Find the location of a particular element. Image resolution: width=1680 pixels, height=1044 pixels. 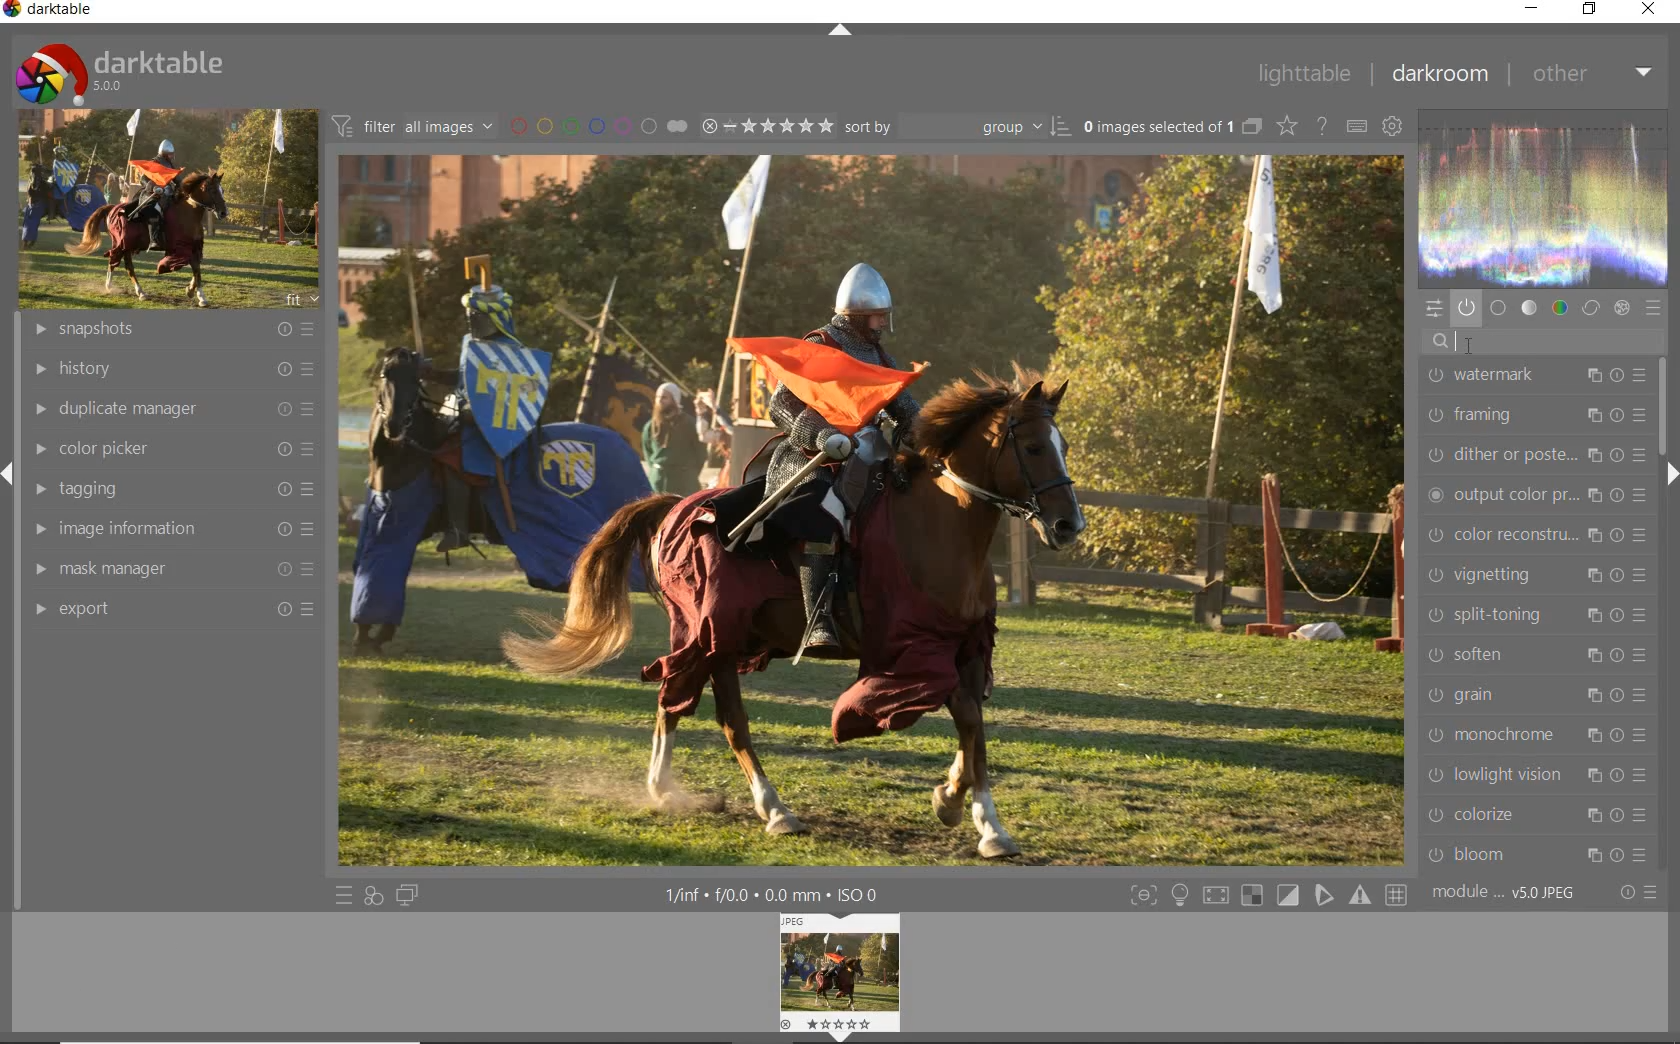

correct is located at coordinates (1591, 308).